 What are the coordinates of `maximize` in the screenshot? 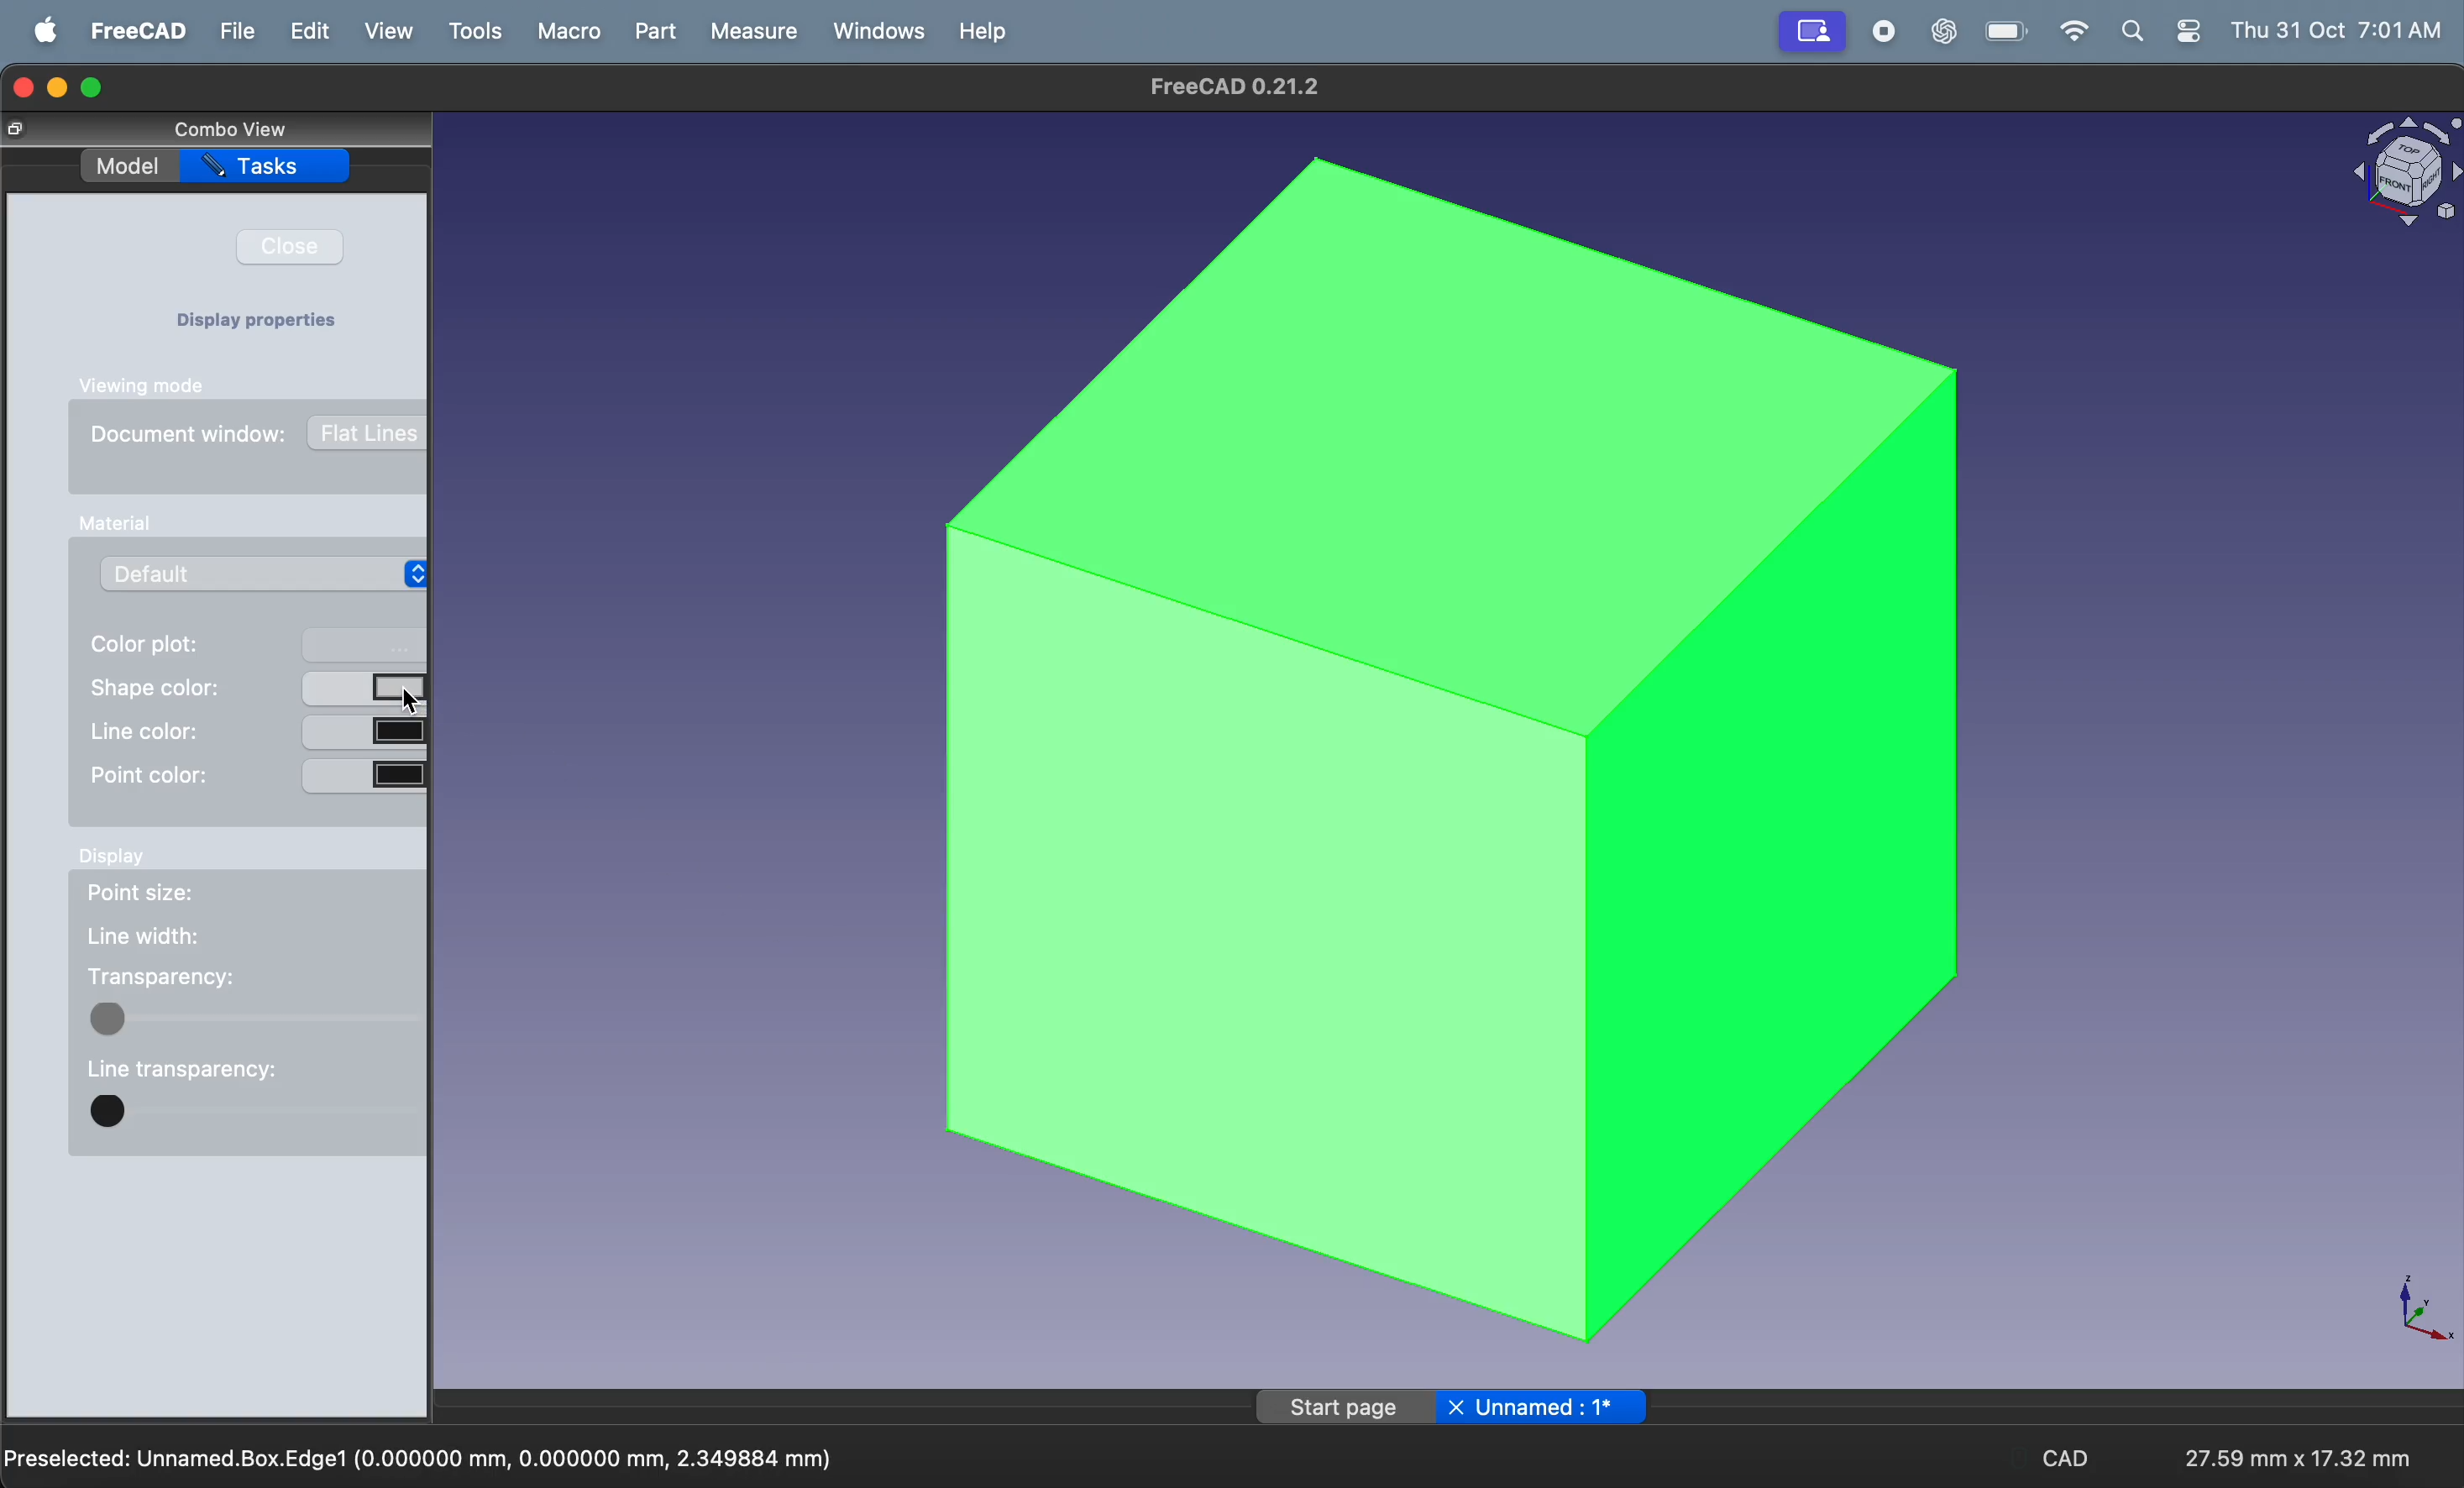 It's located at (94, 89).